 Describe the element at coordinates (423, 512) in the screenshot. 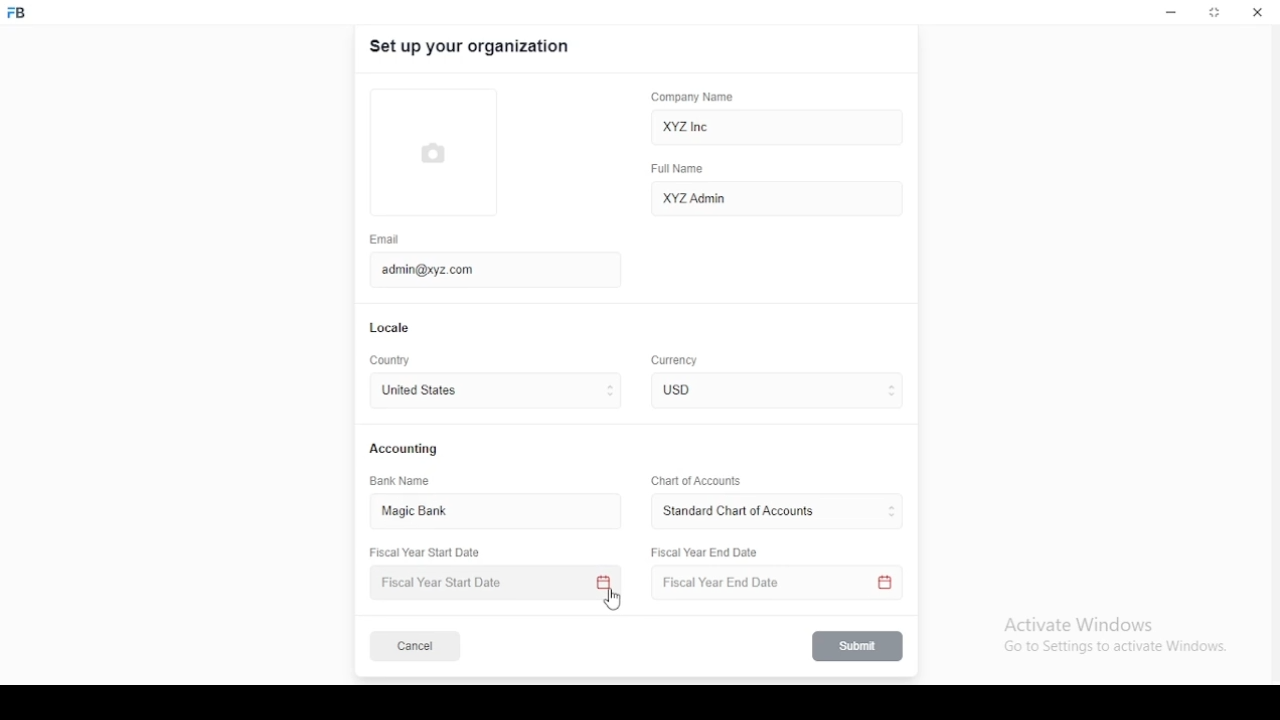

I see `magic bank` at that location.